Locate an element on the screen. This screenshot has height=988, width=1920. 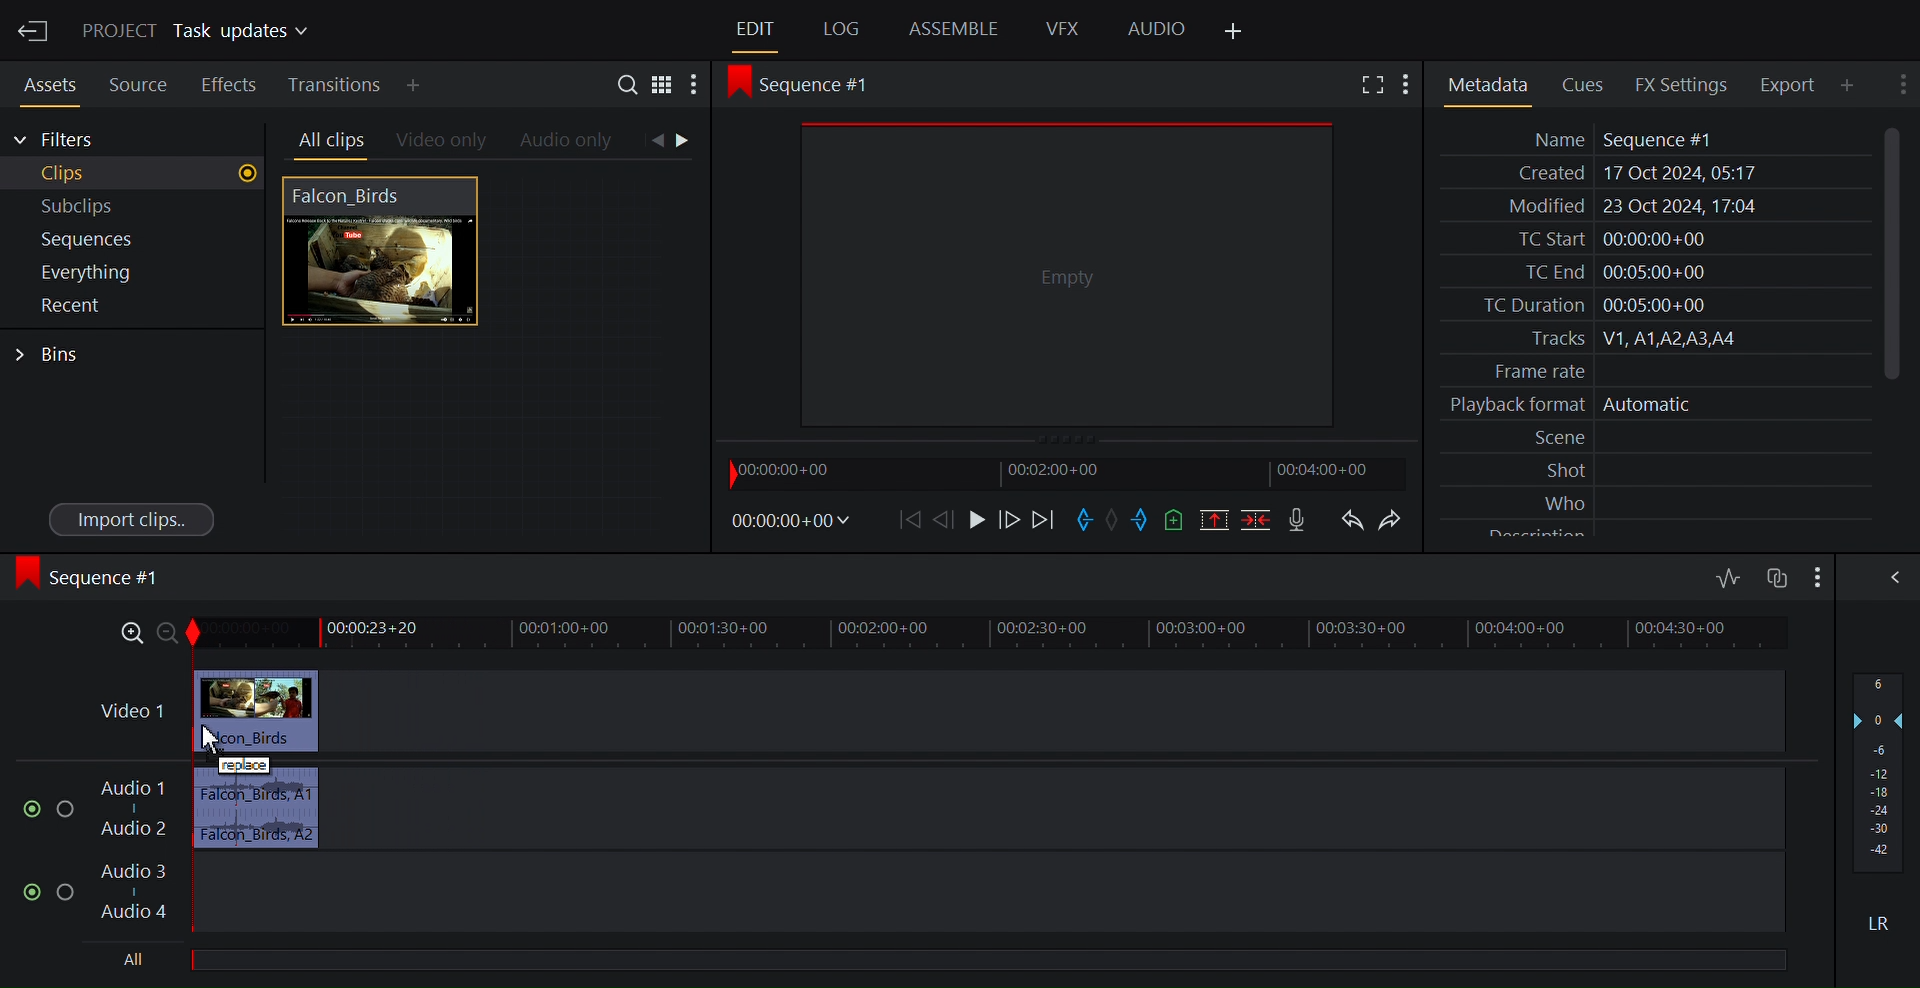
Audio is located at coordinates (1157, 30).